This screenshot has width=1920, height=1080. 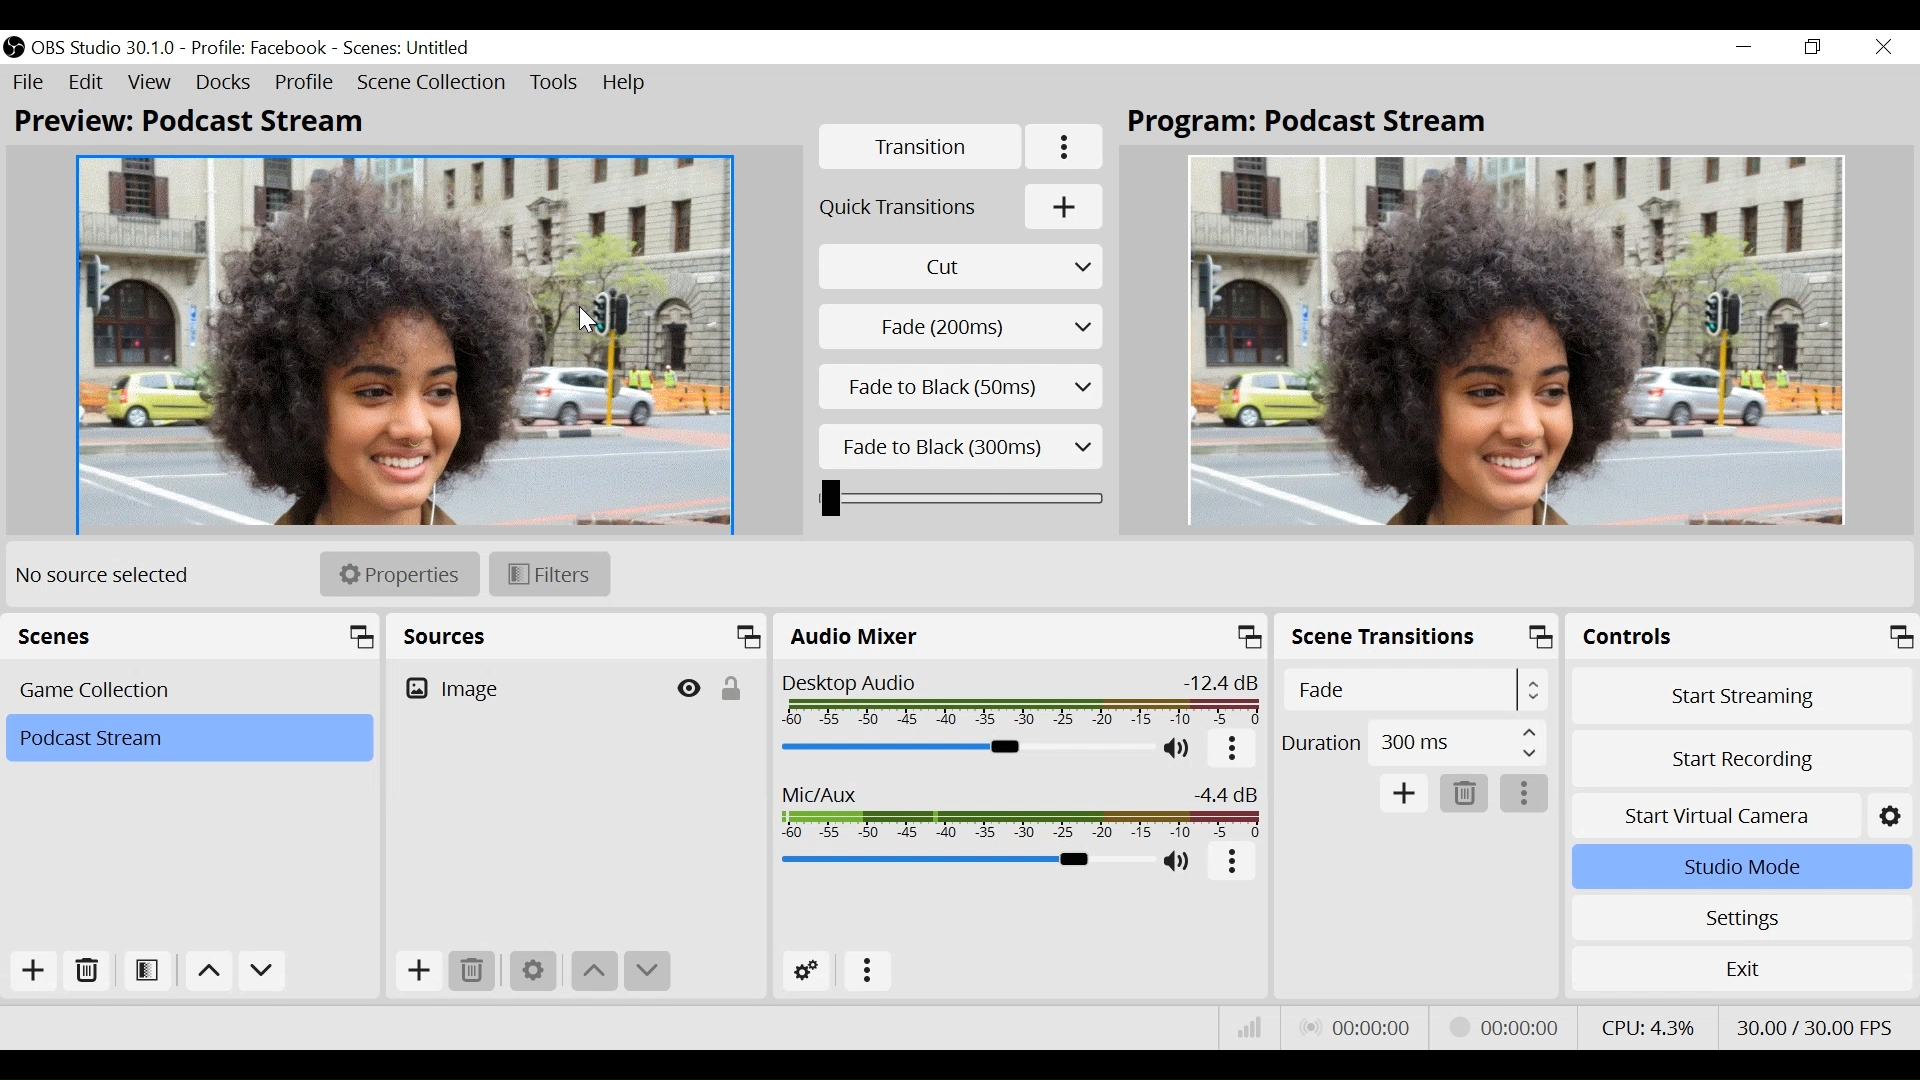 What do you see at coordinates (433, 84) in the screenshot?
I see `Scene Collection` at bounding box center [433, 84].